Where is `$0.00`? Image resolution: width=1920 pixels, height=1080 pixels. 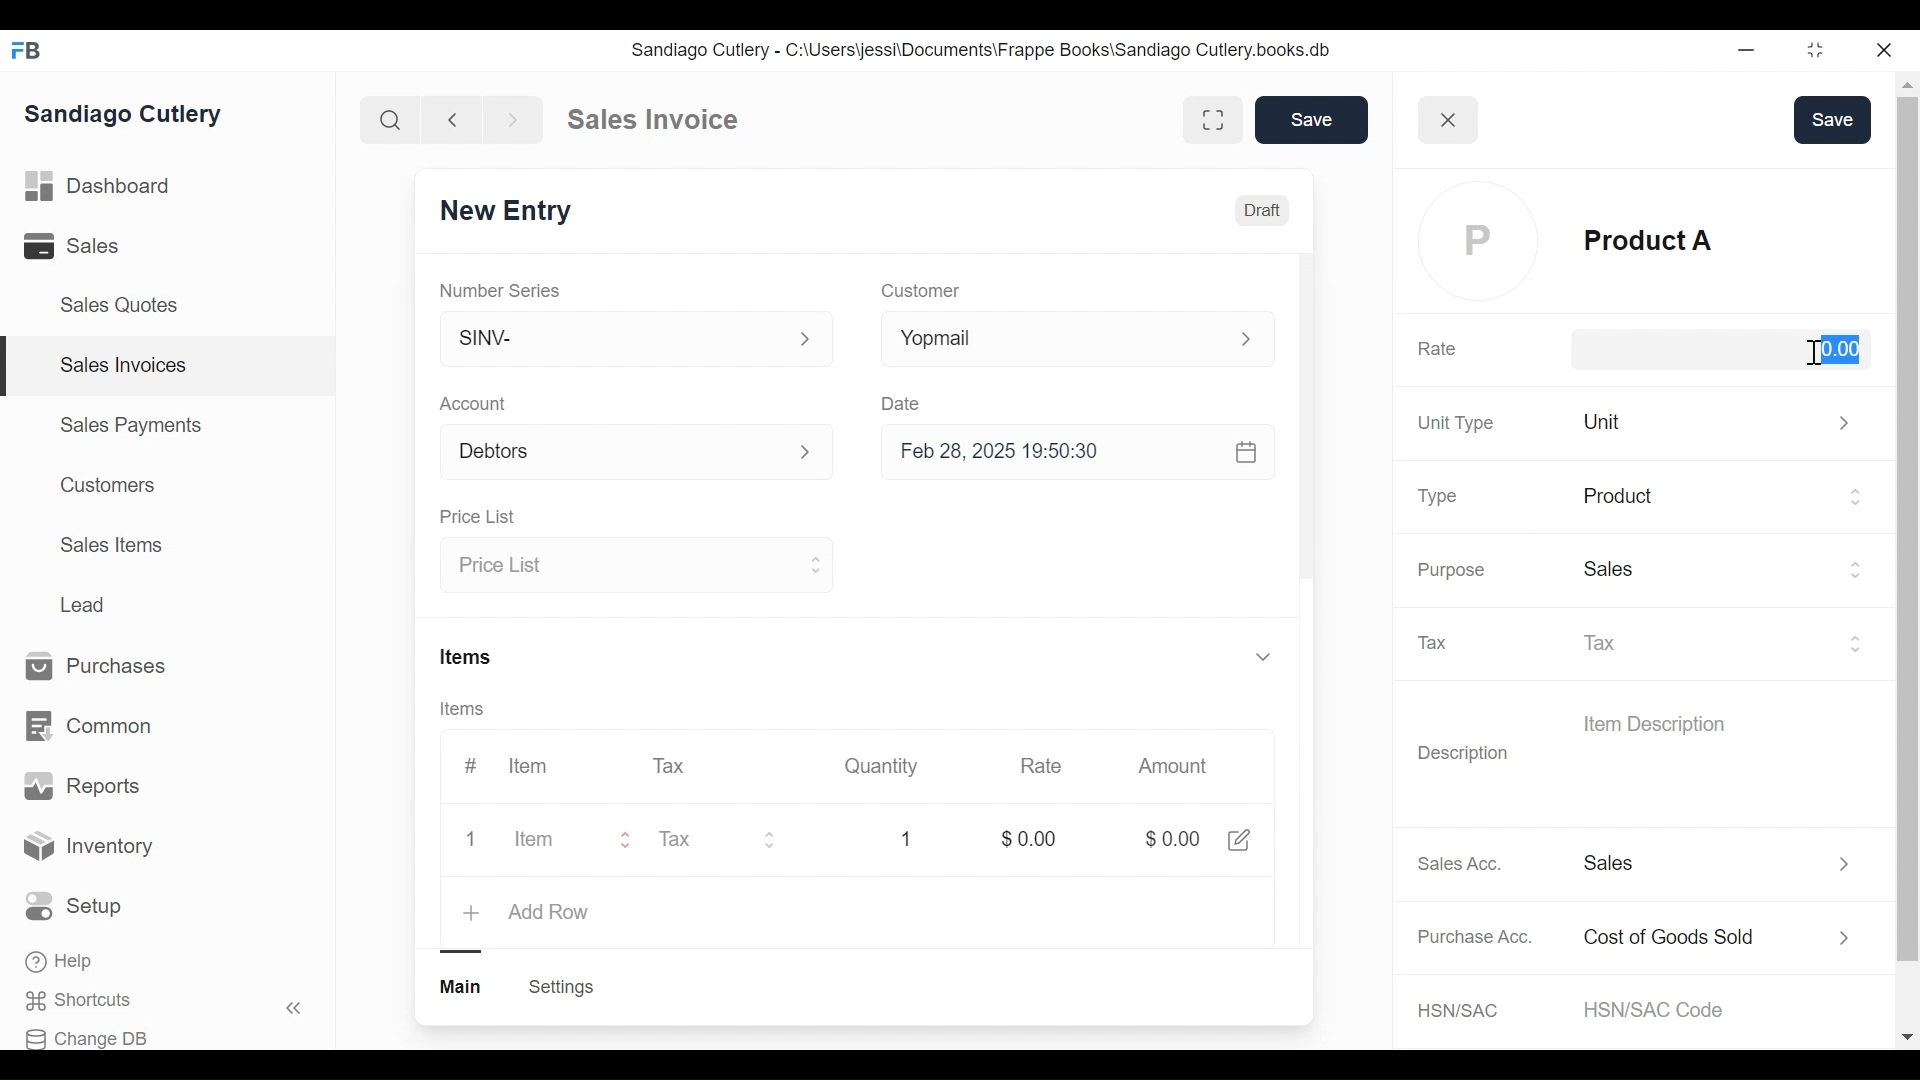 $0.00 is located at coordinates (1024, 836).